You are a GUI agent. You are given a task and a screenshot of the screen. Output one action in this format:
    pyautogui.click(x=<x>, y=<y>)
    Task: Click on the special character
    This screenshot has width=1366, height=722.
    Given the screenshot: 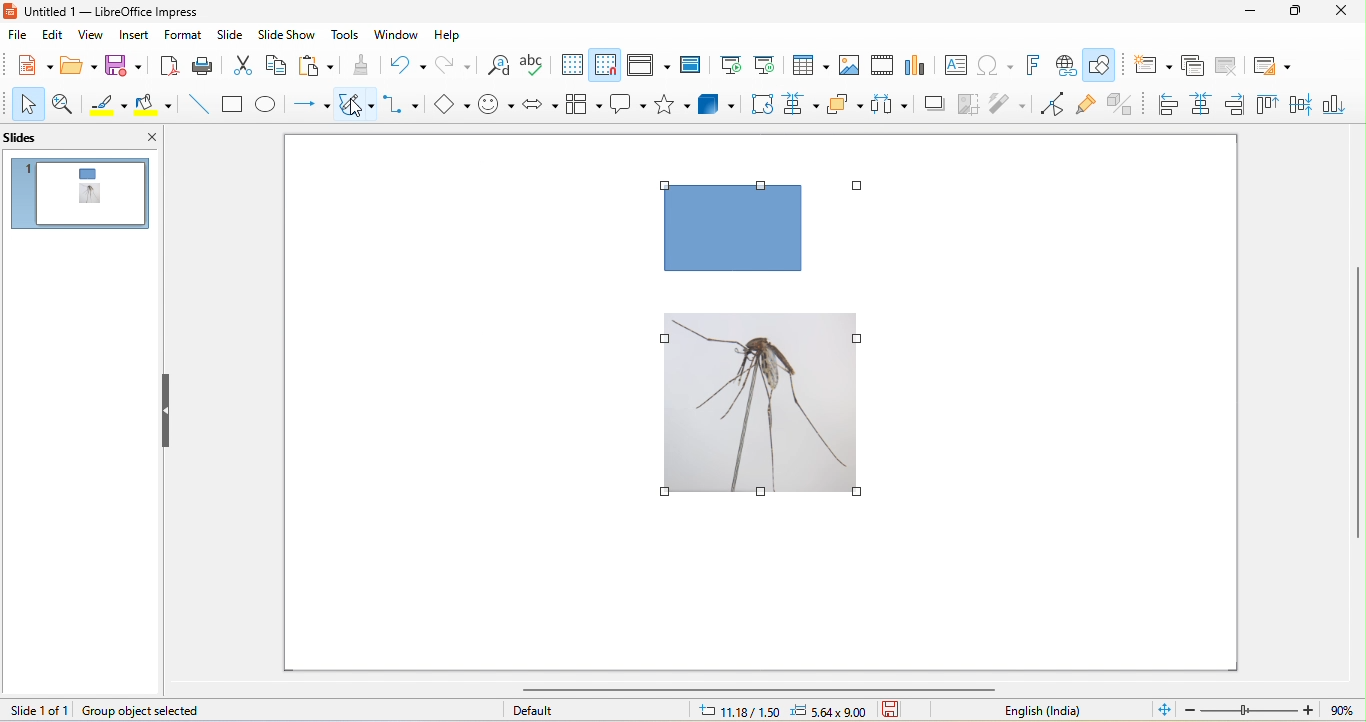 What is the action you would take?
    pyautogui.click(x=996, y=65)
    